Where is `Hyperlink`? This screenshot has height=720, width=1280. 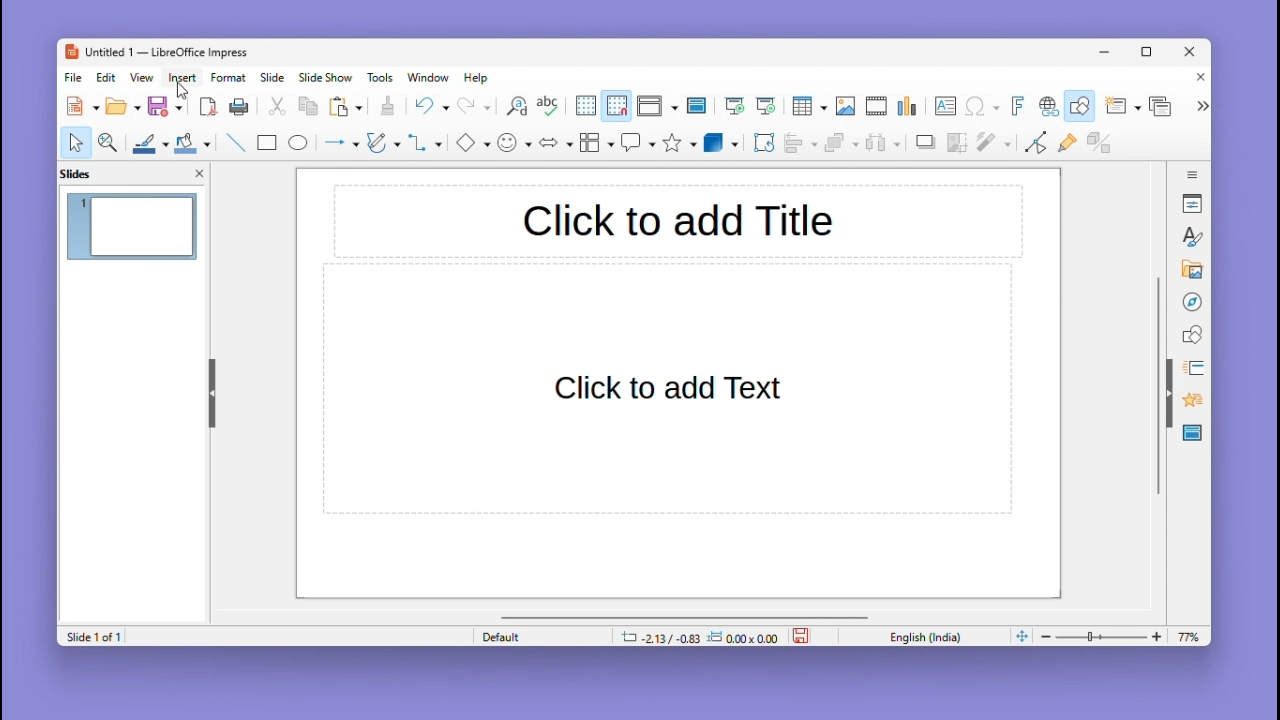 Hyperlink is located at coordinates (1046, 108).